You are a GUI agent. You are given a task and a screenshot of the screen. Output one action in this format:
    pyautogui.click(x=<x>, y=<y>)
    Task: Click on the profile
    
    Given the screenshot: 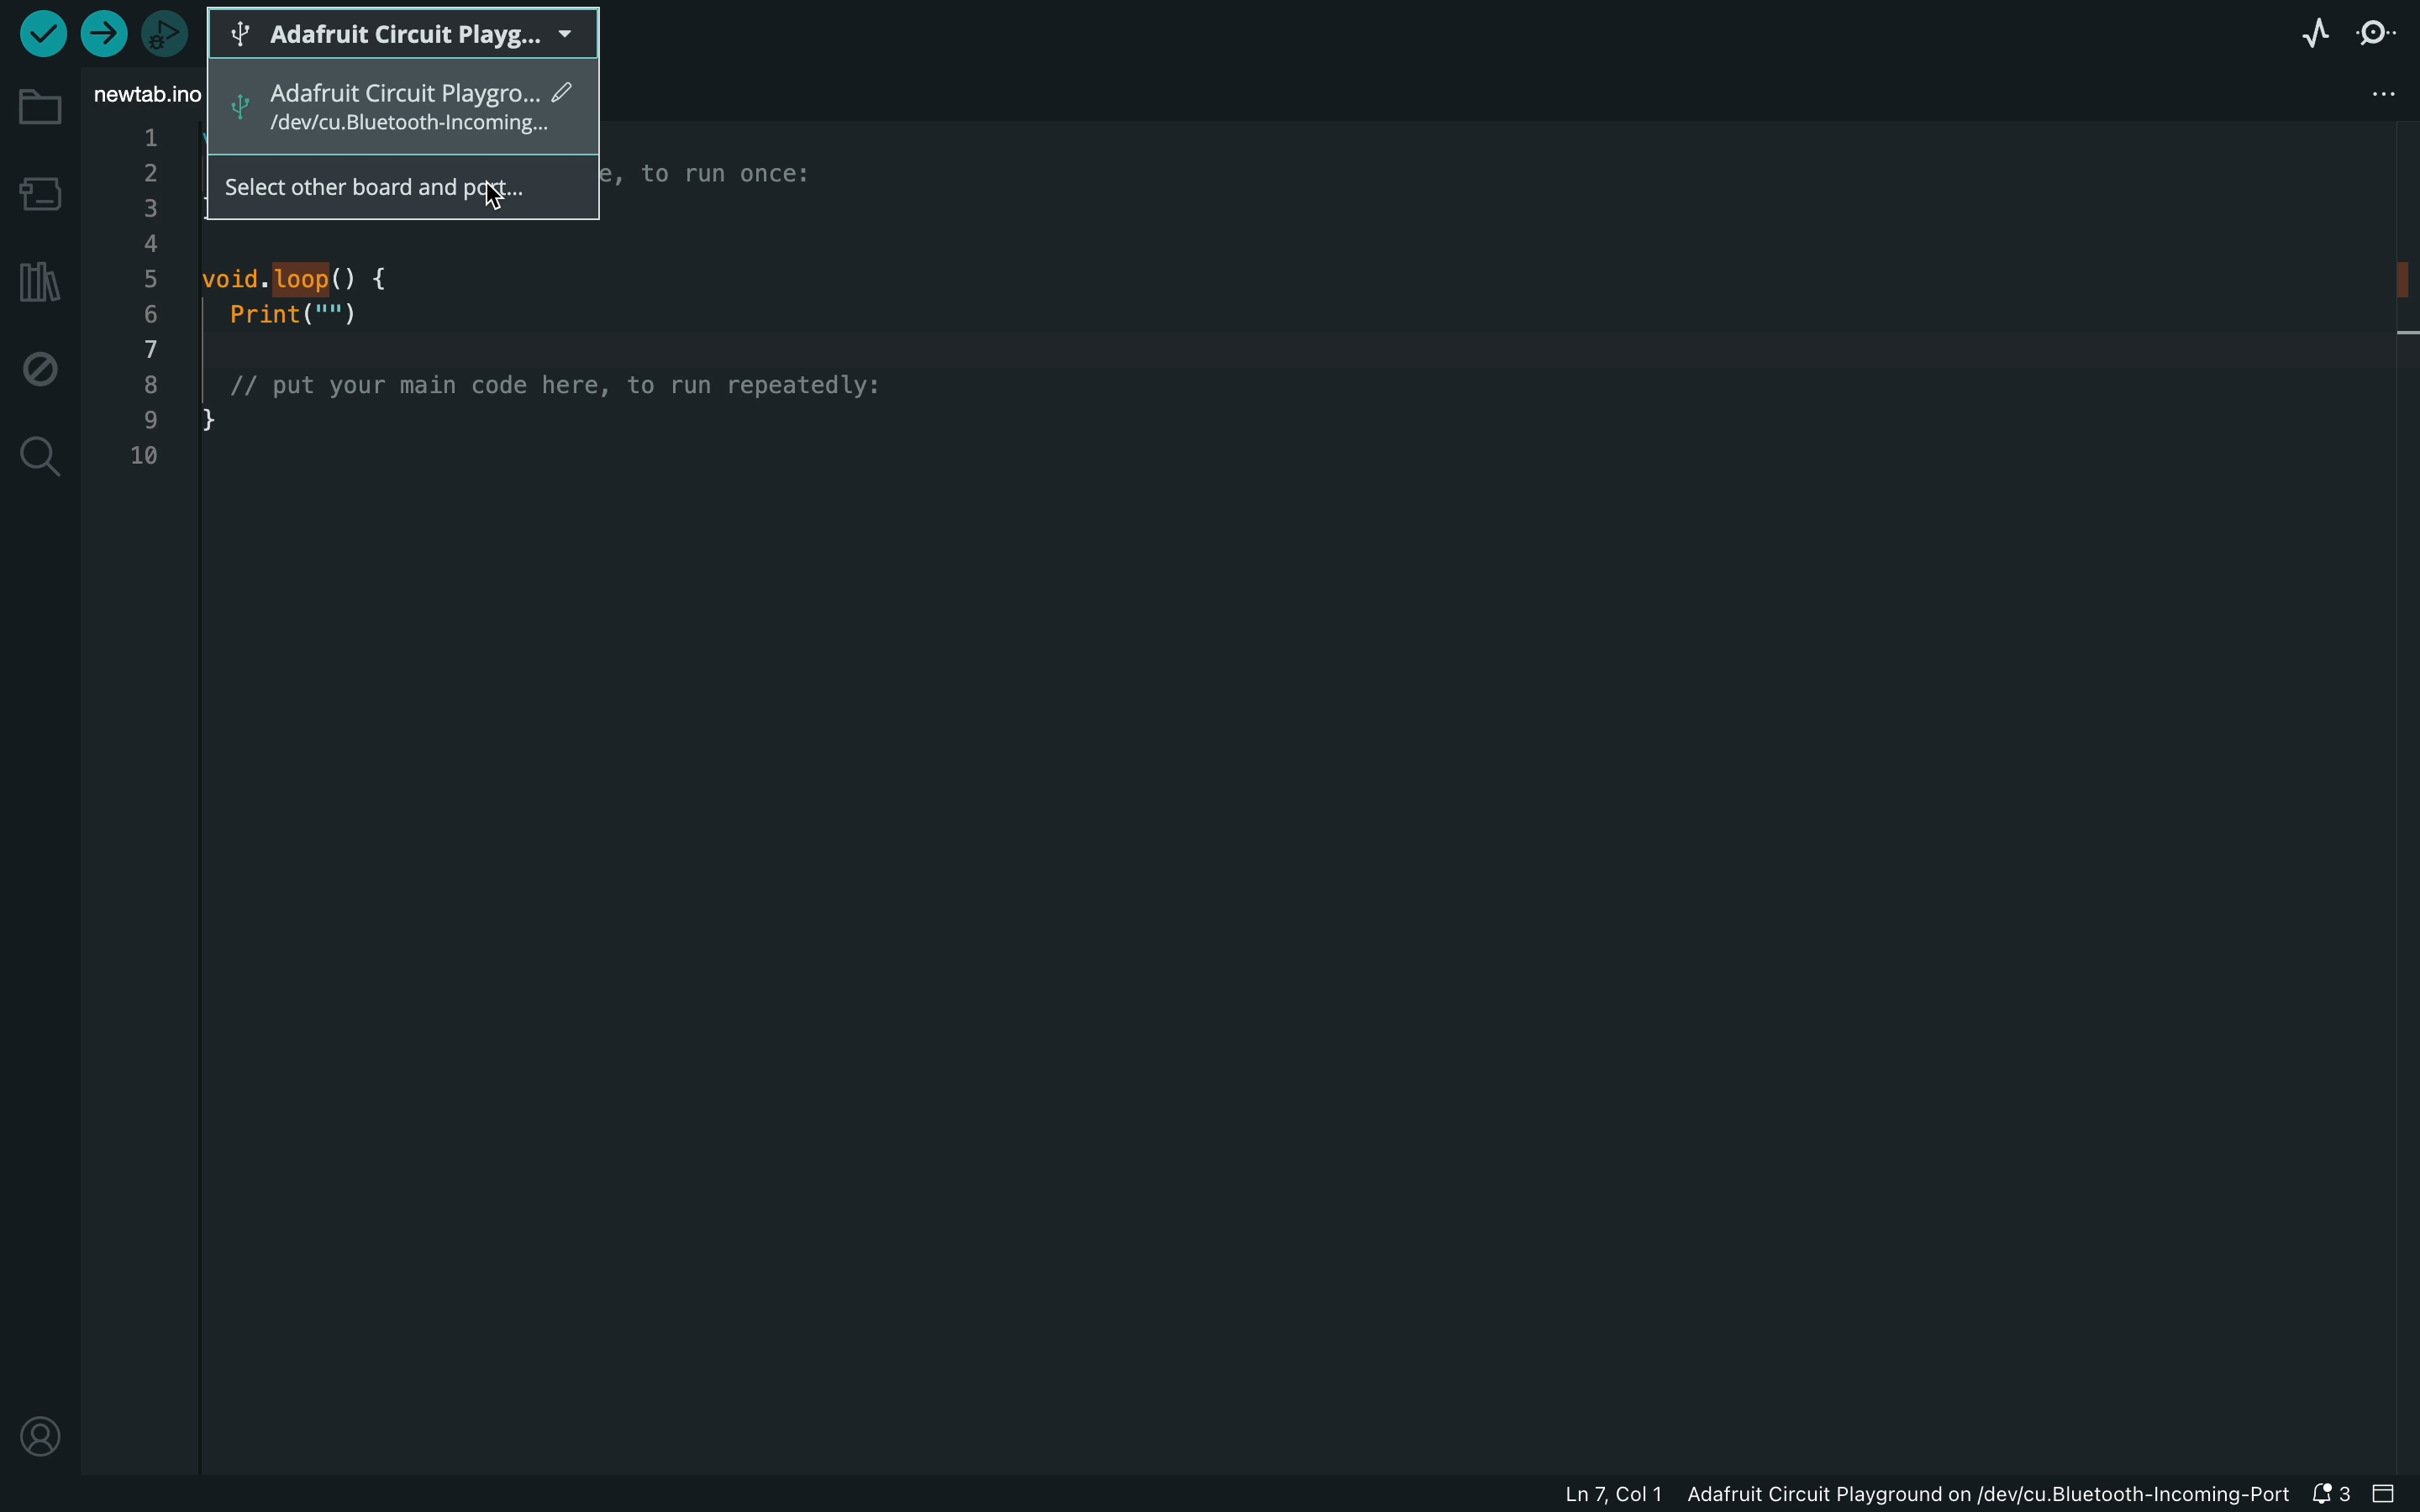 What is the action you would take?
    pyautogui.click(x=46, y=1435)
    